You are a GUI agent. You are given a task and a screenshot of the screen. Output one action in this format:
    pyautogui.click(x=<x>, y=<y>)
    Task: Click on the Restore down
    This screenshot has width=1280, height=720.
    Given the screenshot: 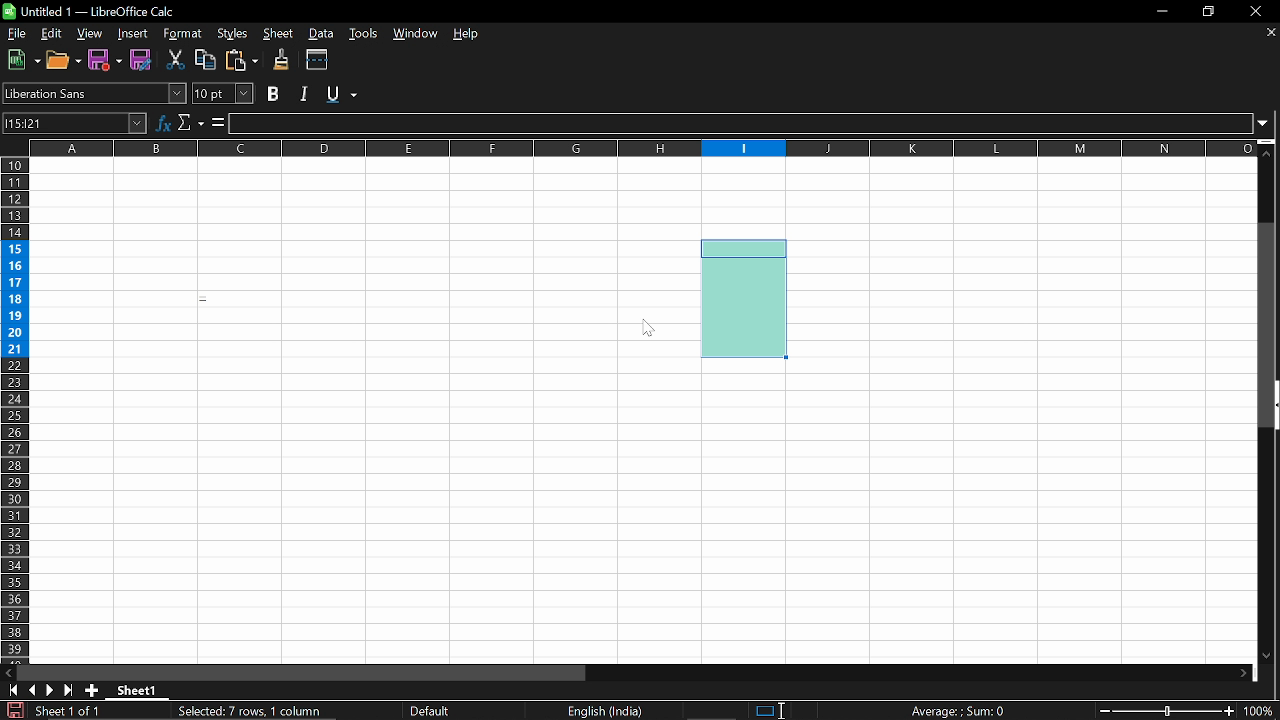 What is the action you would take?
    pyautogui.click(x=1210, y=11)
    